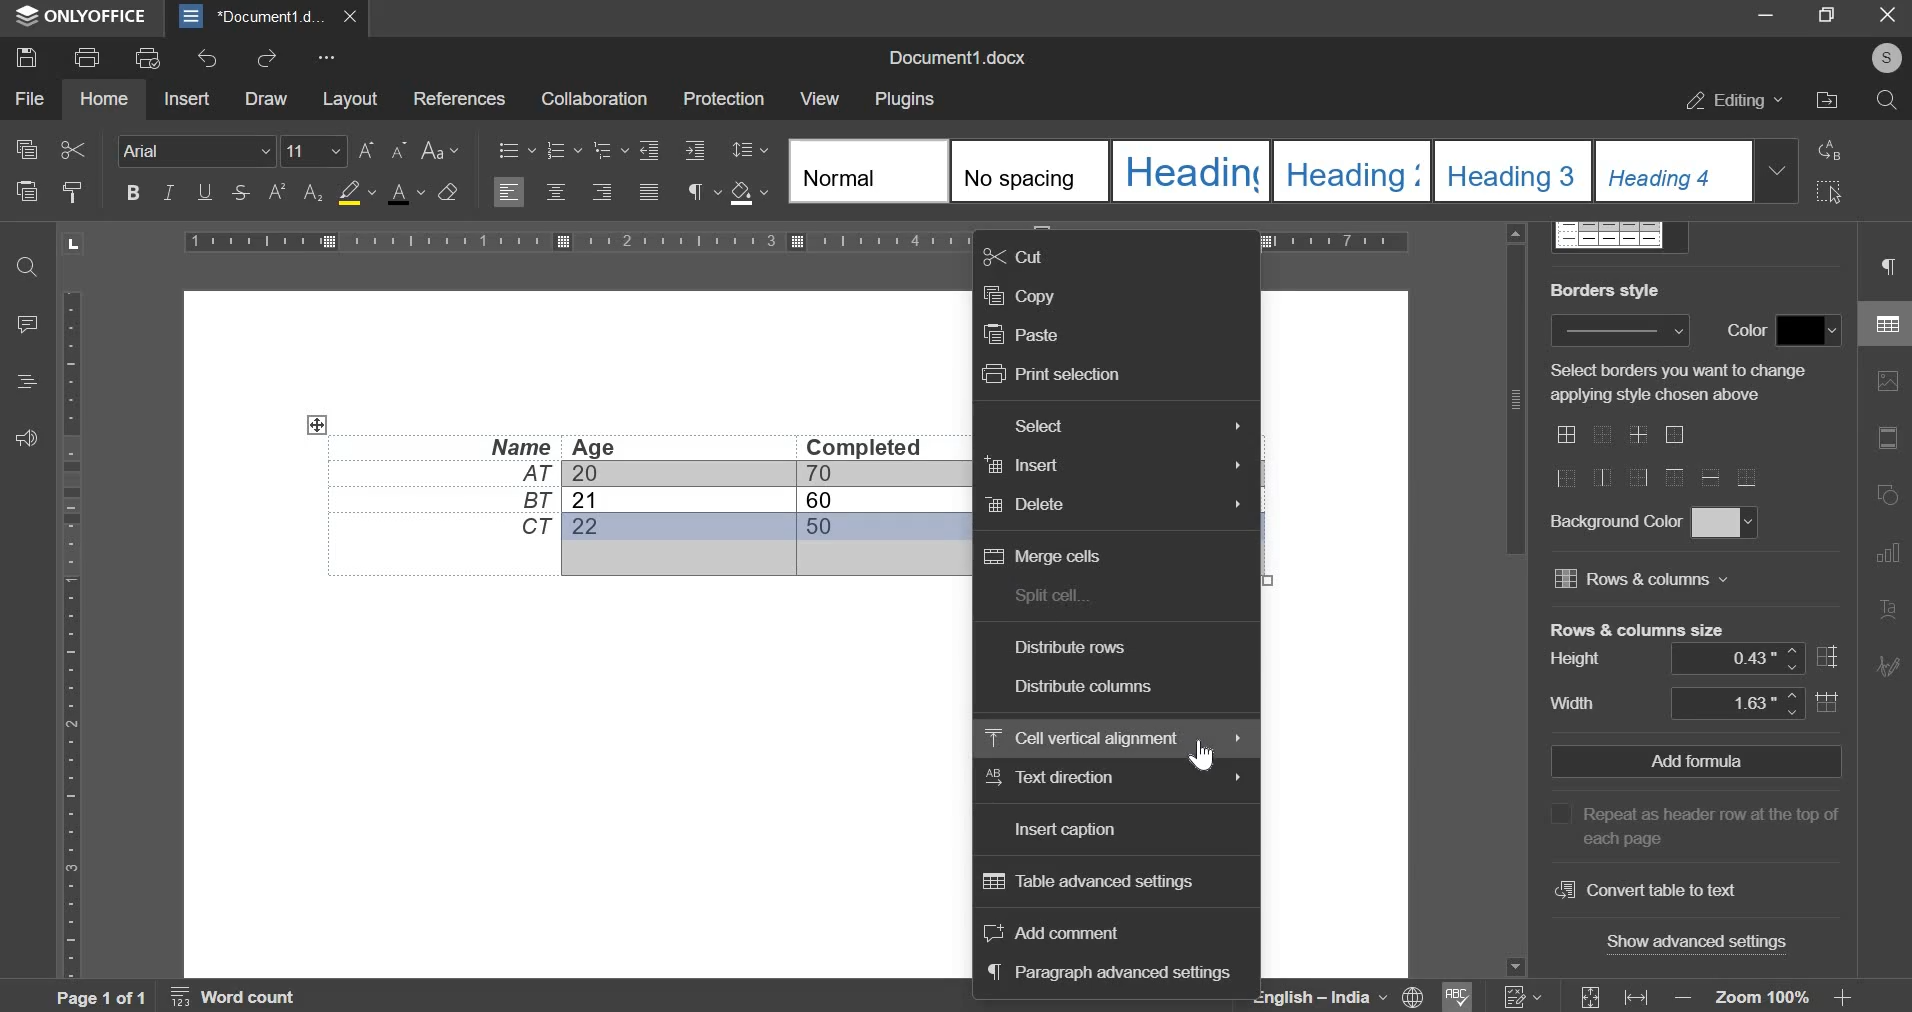 The height and width of the screenshot is (1012, 1912). I want to click on home, so click(103, 97).